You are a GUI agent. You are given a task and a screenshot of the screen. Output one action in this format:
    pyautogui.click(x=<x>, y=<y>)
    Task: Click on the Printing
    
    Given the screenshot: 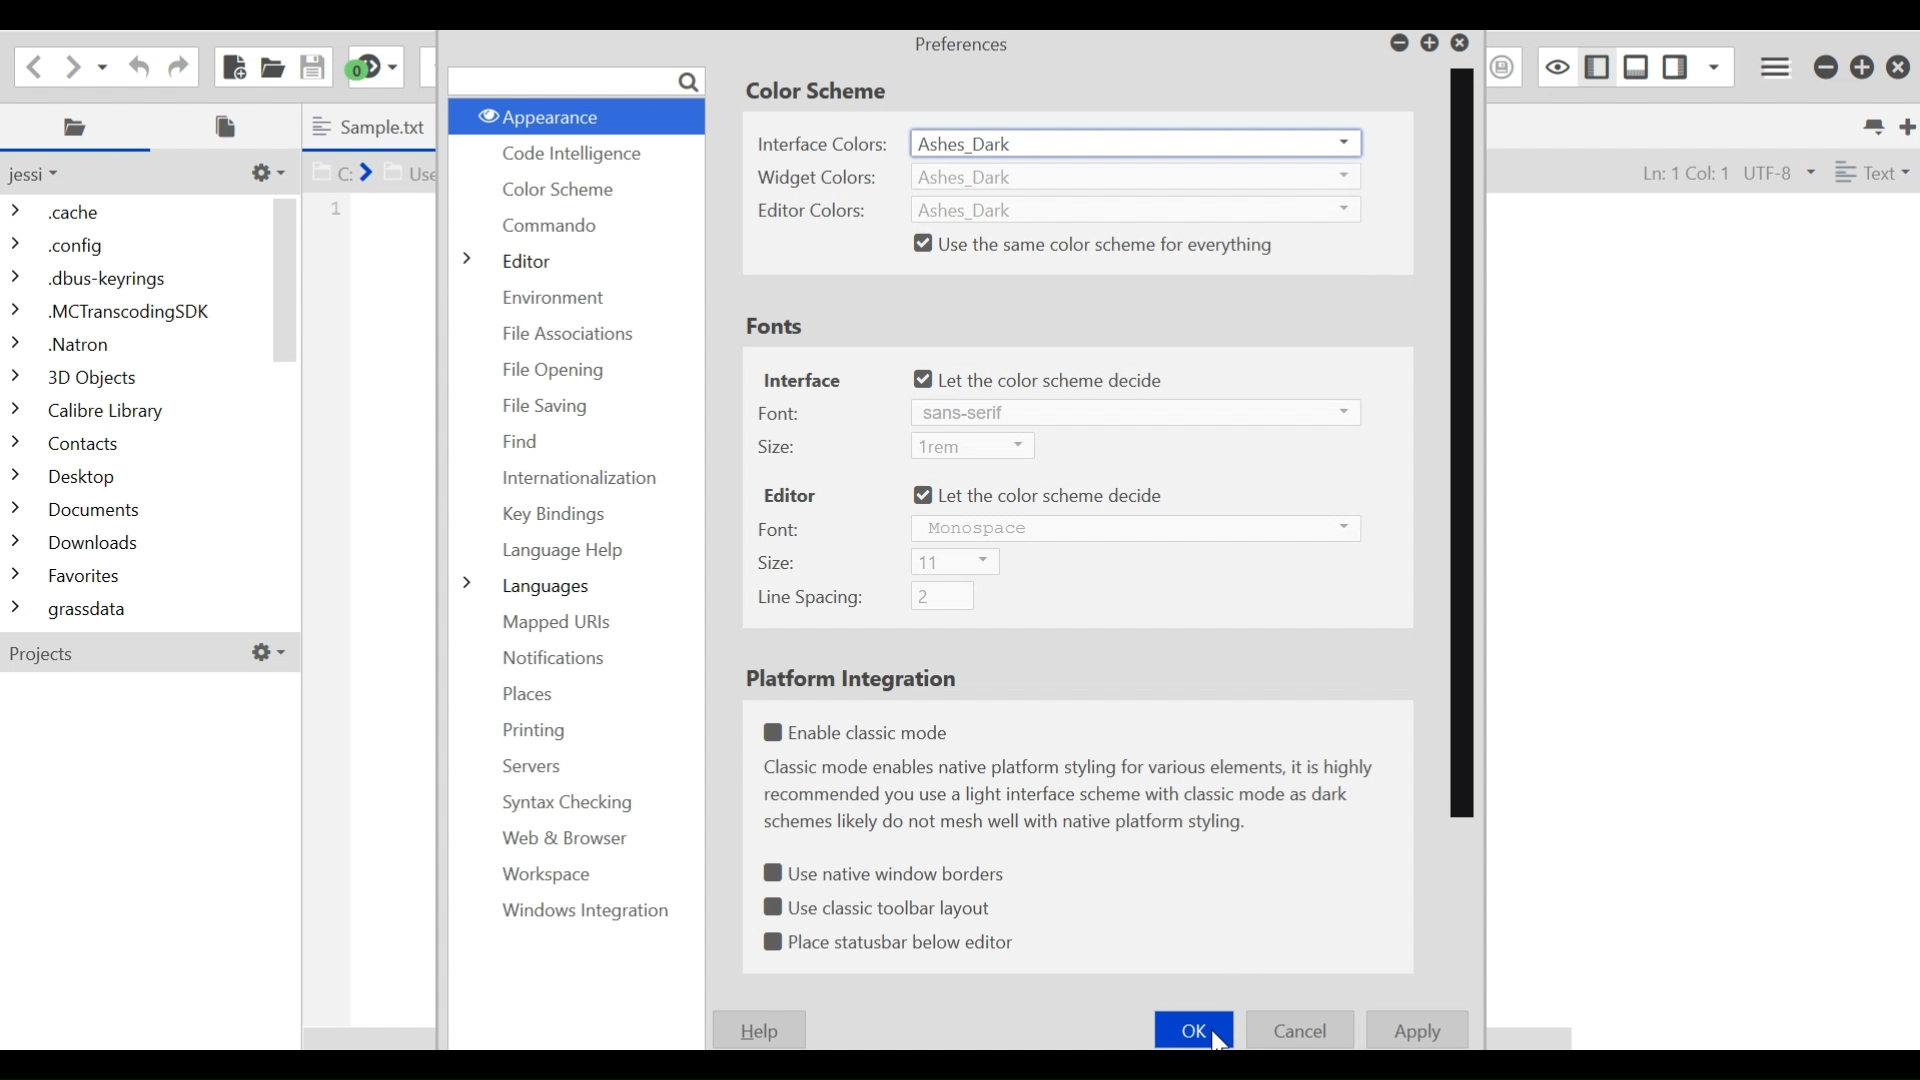 What is the action you would take?
    pyautogui.click(x=527, y=730)
    